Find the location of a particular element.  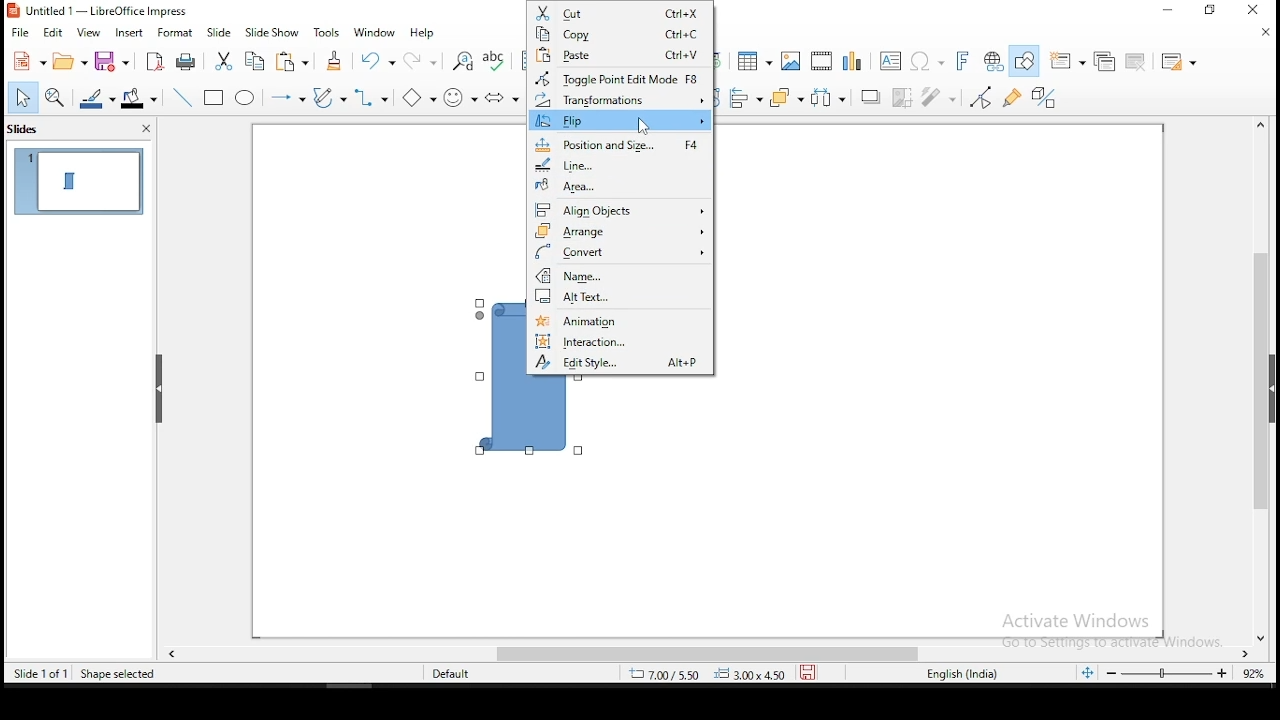

copy is located at coordinates (254, 59).